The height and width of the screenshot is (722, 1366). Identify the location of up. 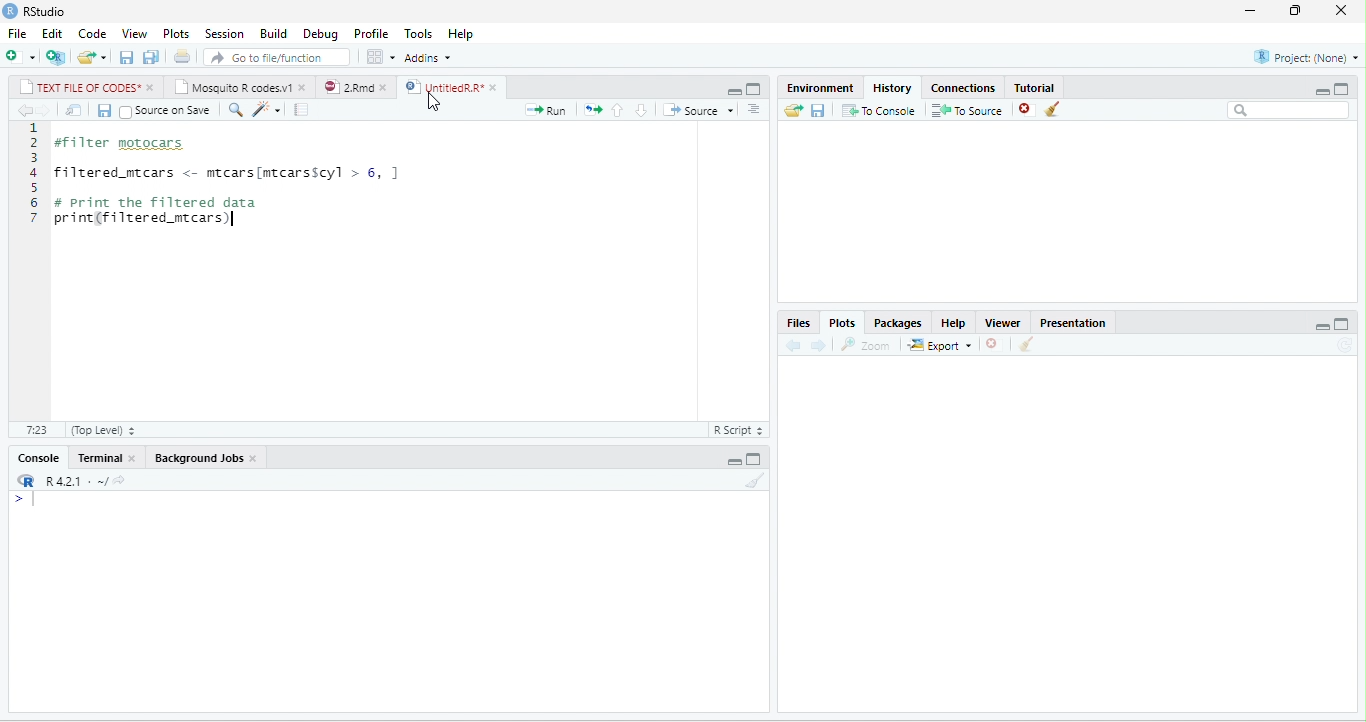
(618, 111).